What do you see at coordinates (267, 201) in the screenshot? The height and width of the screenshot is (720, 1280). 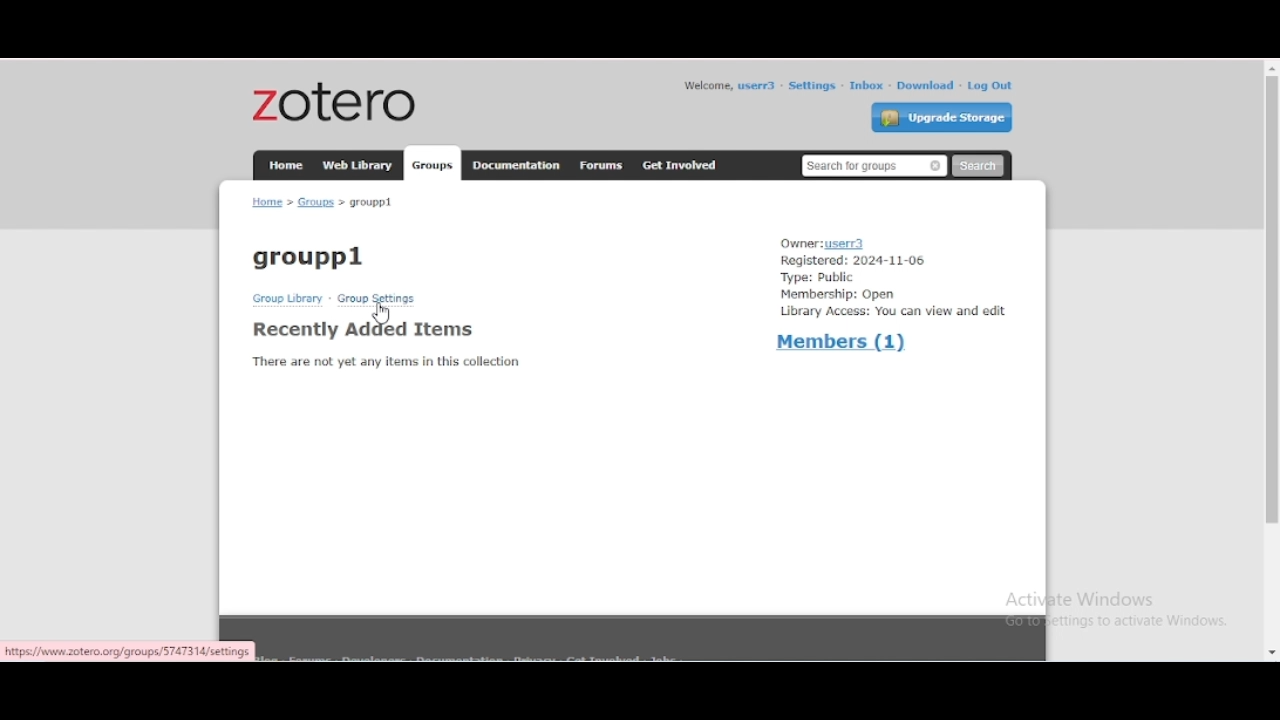 I see `home` at bounding box center [267, 201].